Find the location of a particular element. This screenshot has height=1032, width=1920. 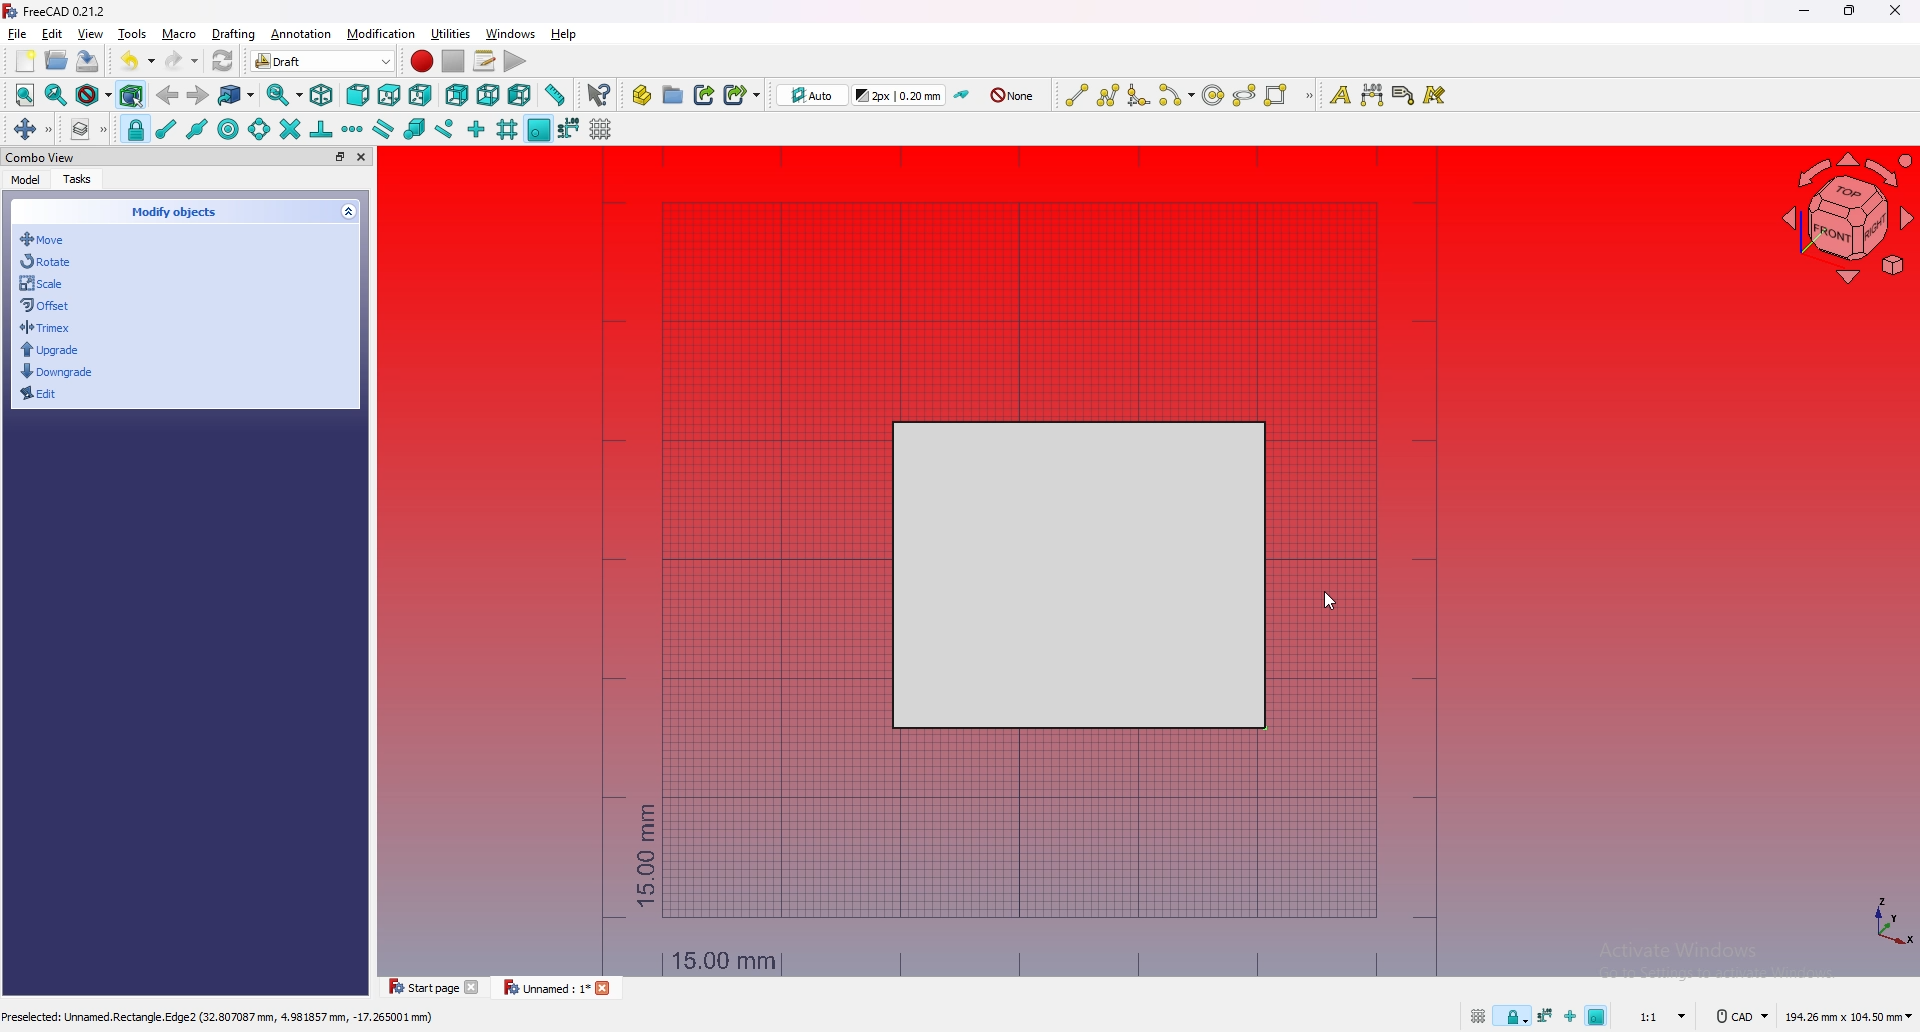

tasks is located at coordinates (80, 180).